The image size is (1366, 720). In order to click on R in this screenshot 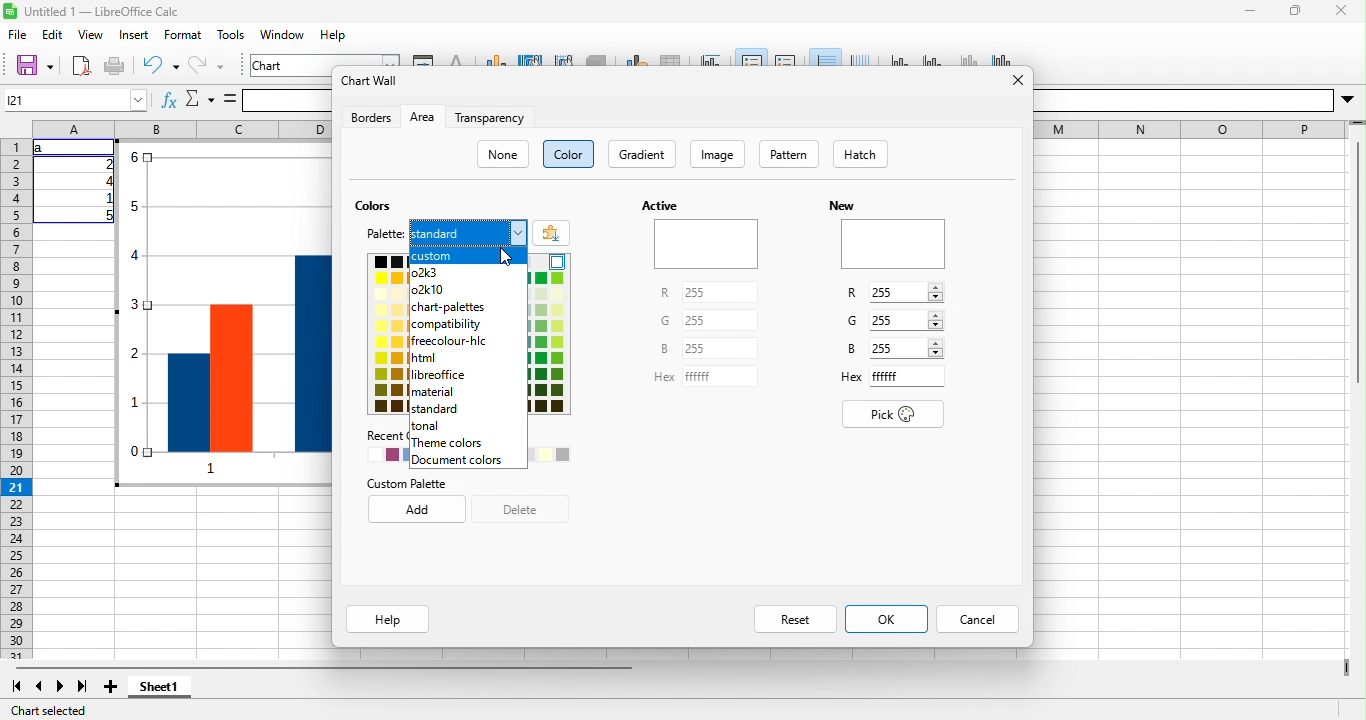, I will do `click(665, 292)`.